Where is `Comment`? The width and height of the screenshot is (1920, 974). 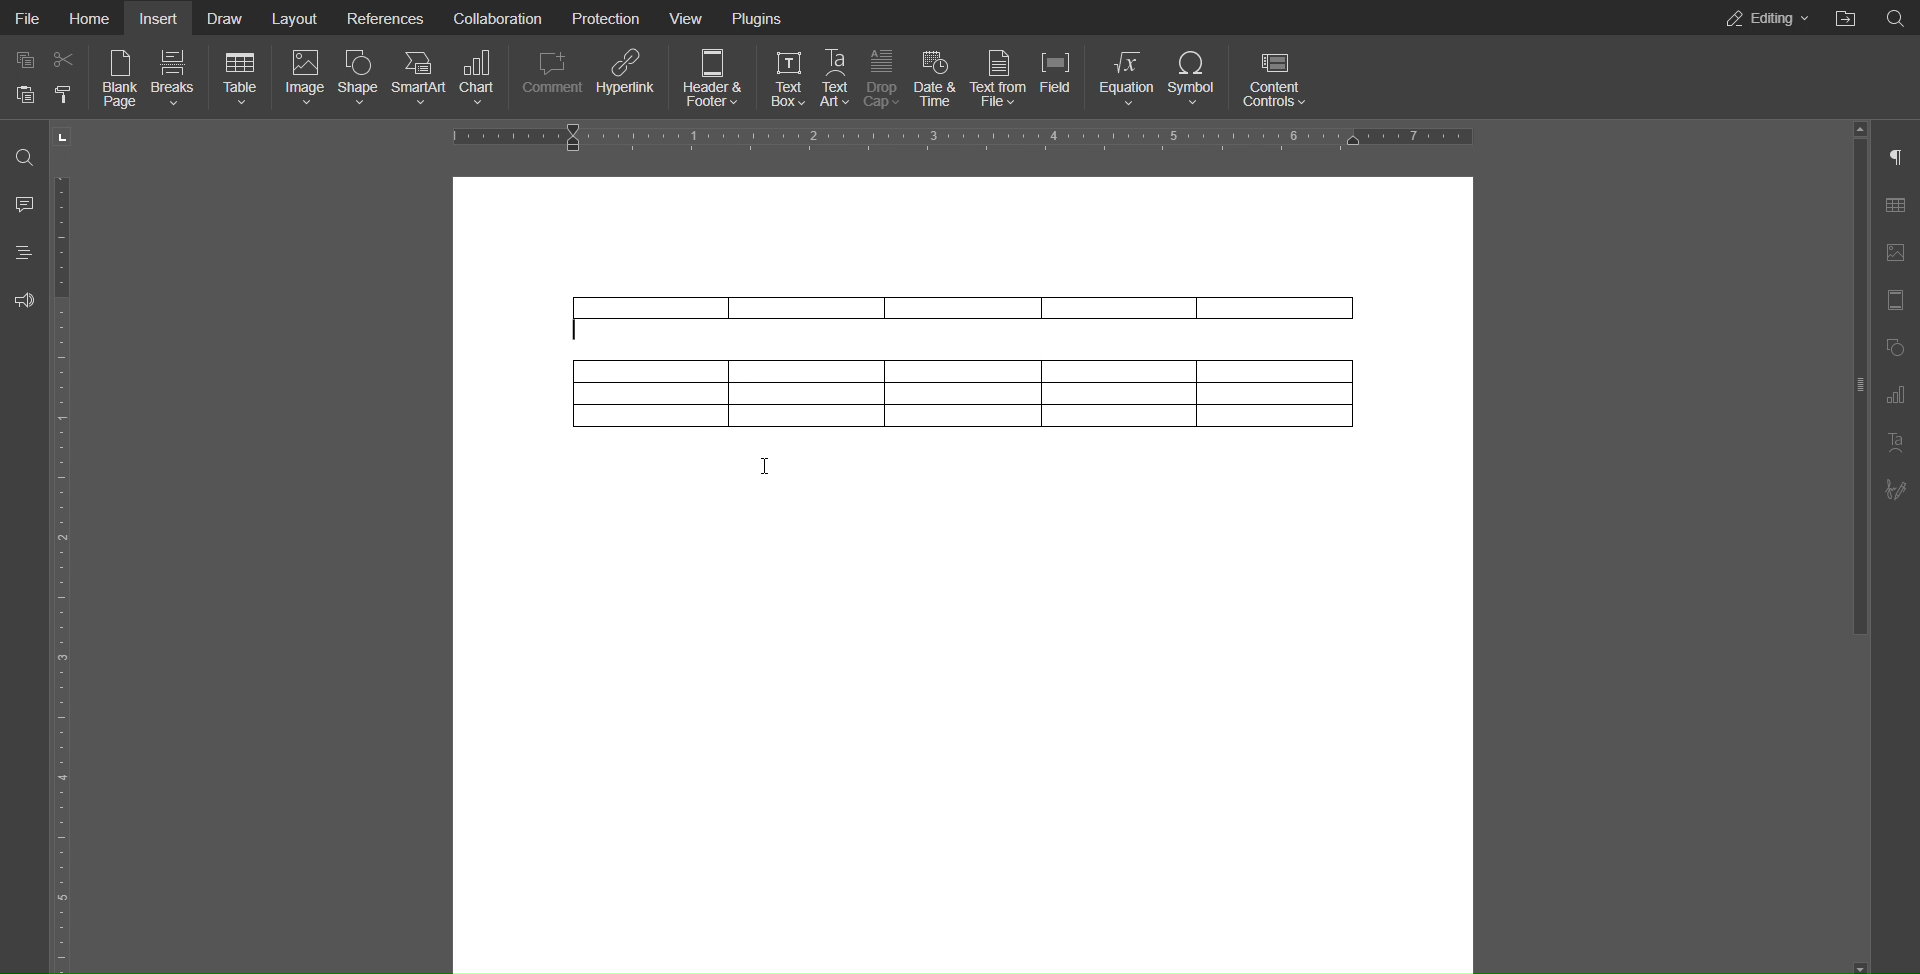 Comment is located at coordinates (550, 80).